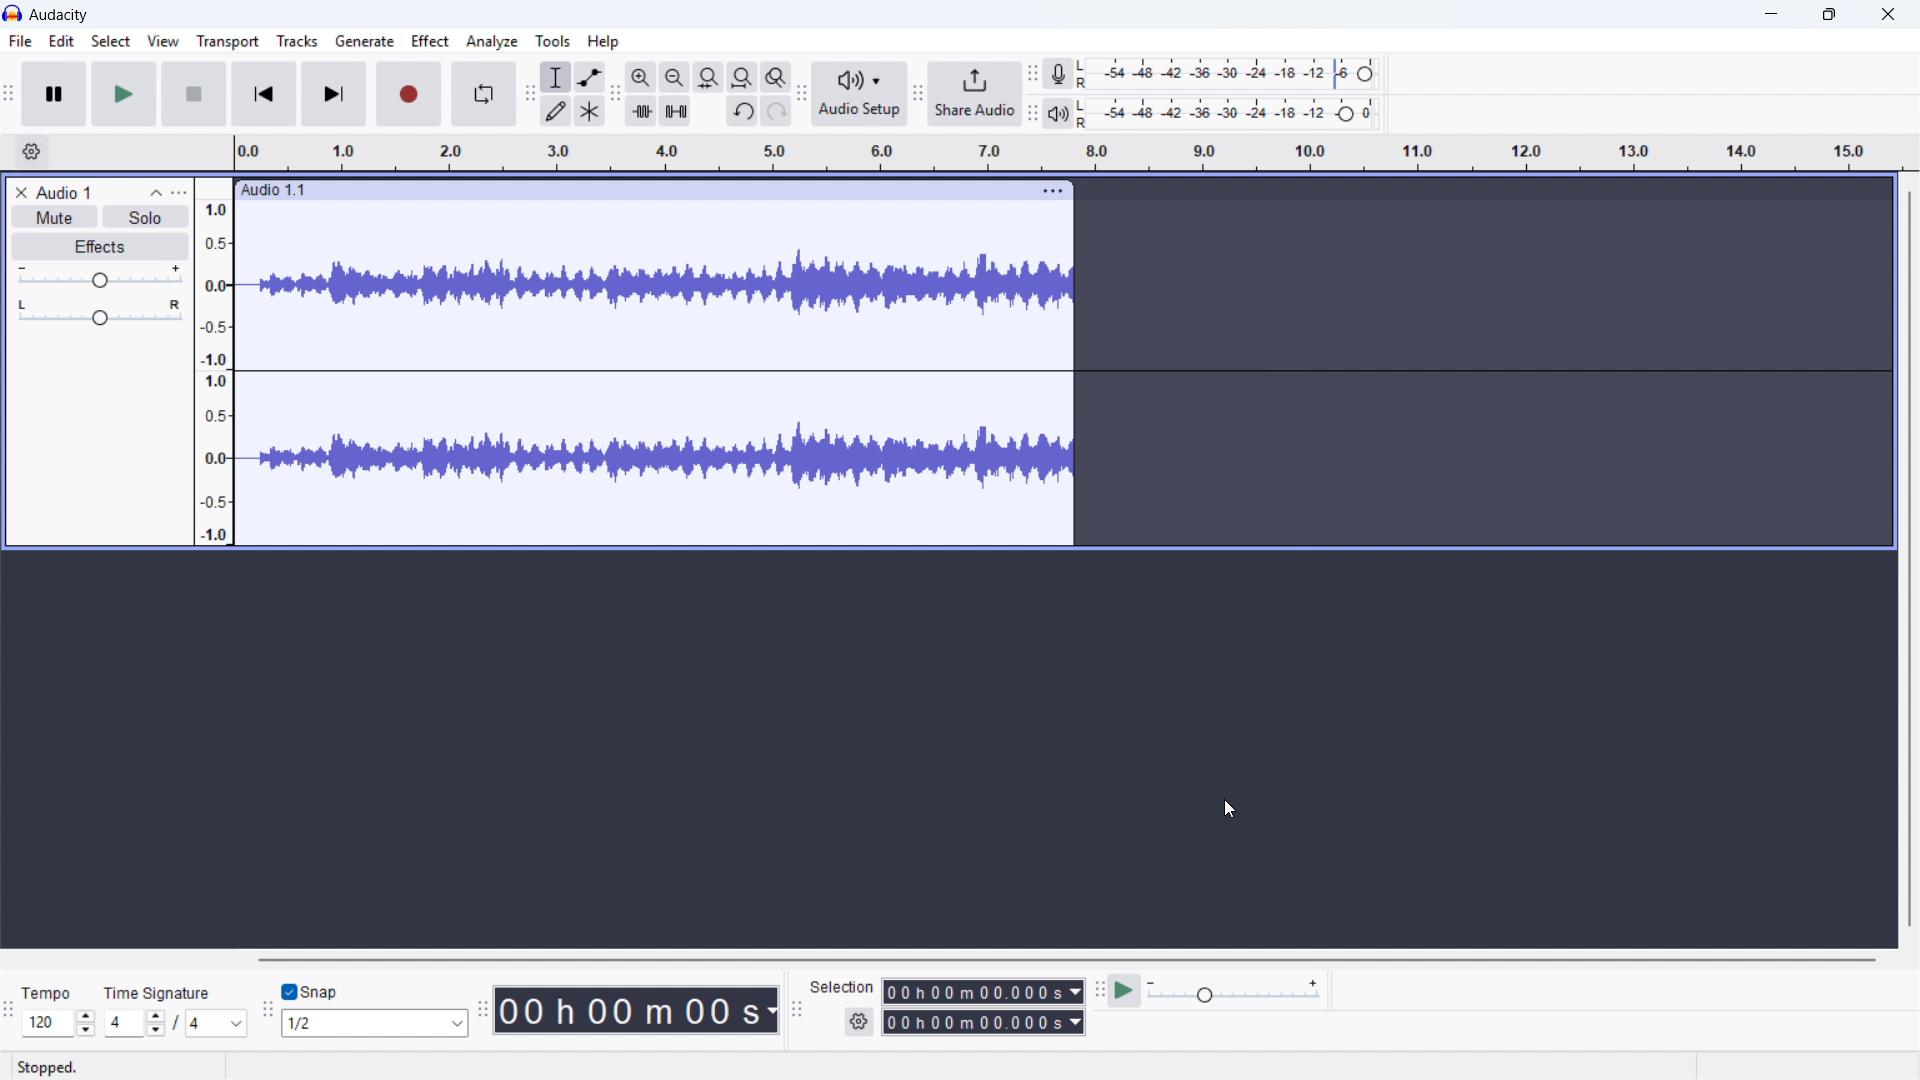 This screenshot has width=1920, height=1080. Describe the element at coordinates (363, 40) in the screenshot. I see `Generate ` at that location.